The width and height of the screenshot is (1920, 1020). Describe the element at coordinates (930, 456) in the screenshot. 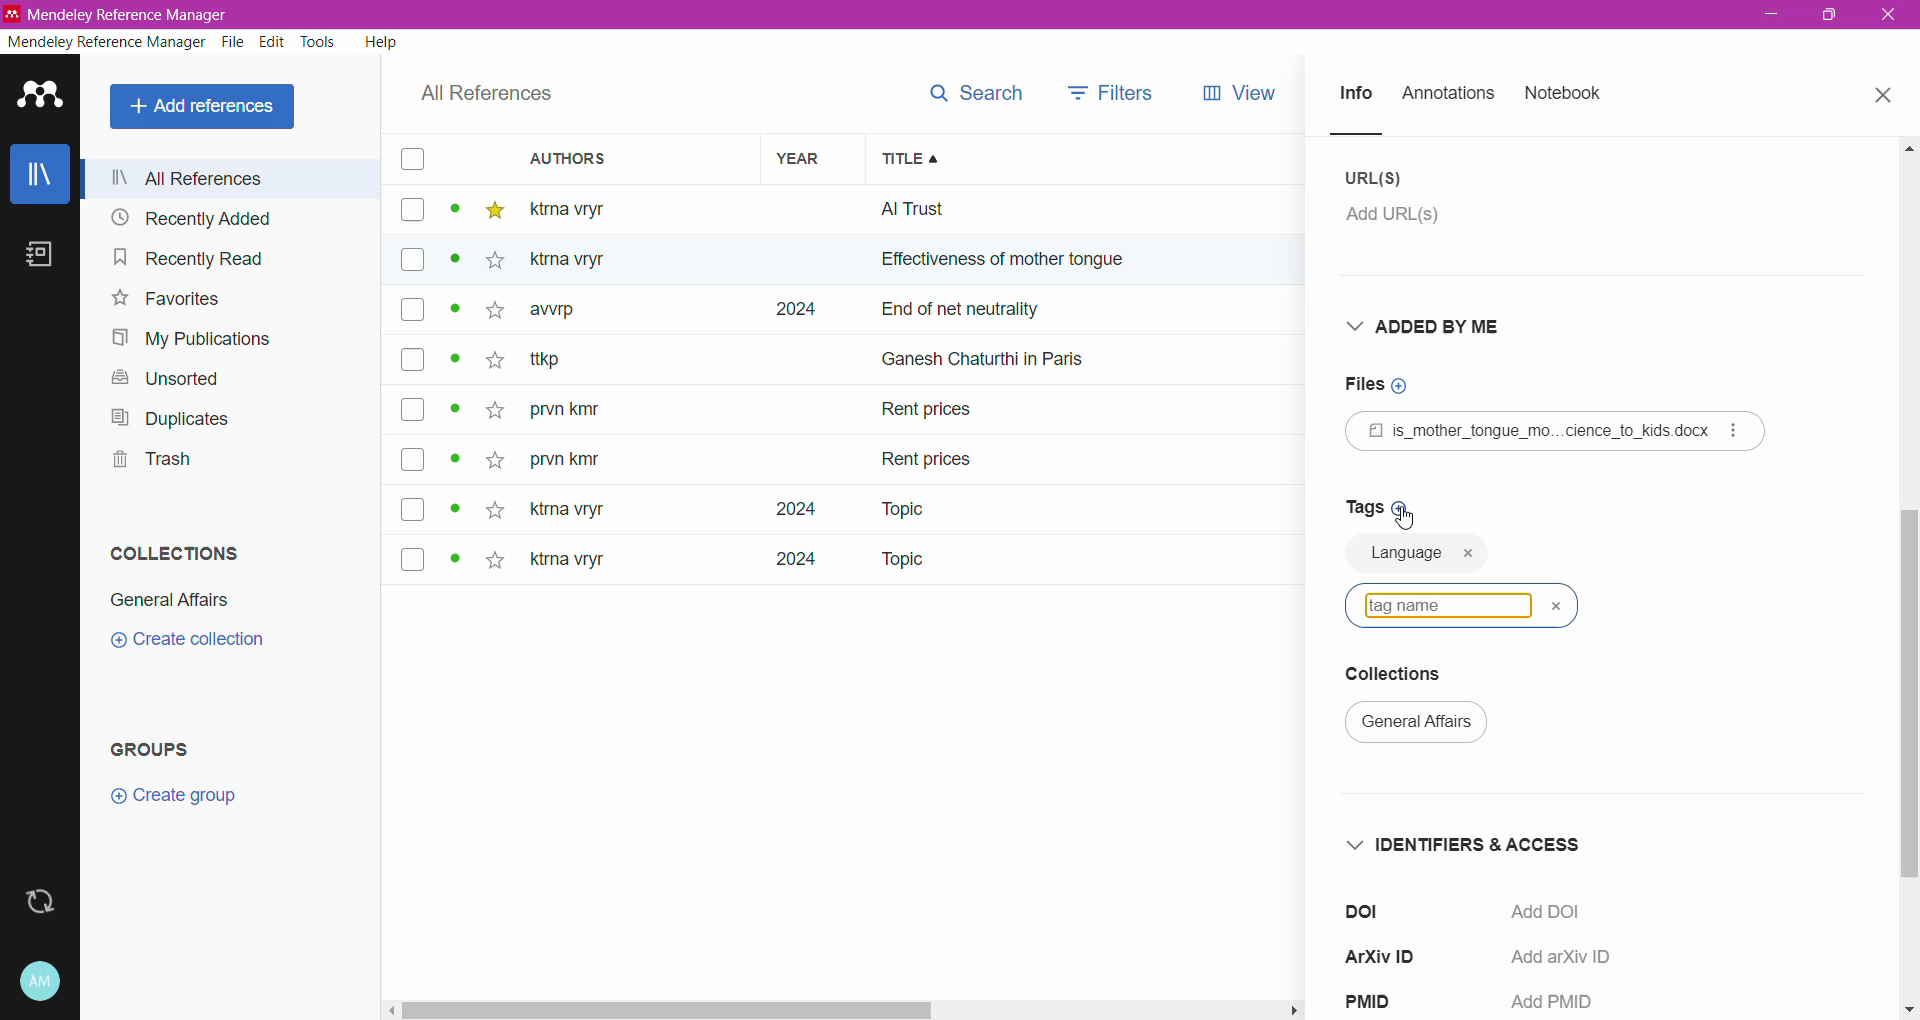

I see `rent prices ` at that location.